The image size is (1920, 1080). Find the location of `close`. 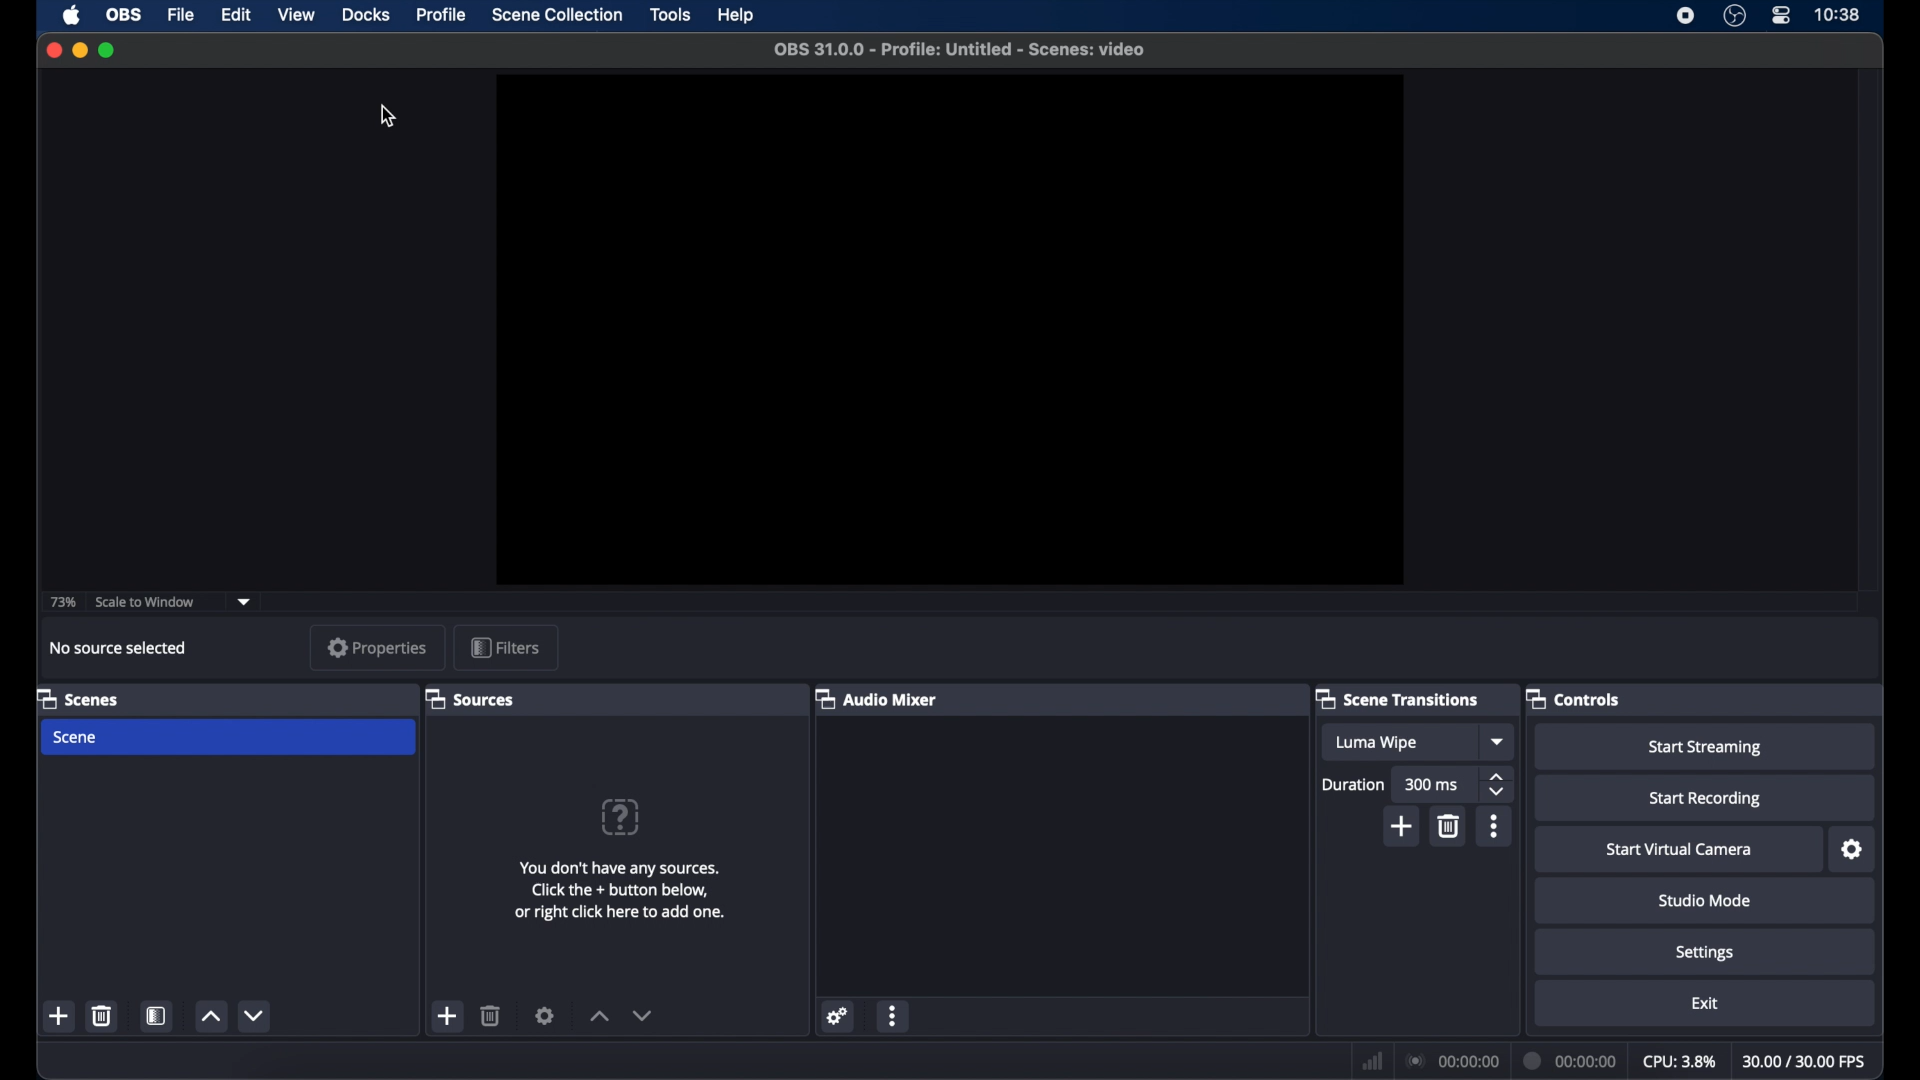

close is located at coordinates (53, 49).